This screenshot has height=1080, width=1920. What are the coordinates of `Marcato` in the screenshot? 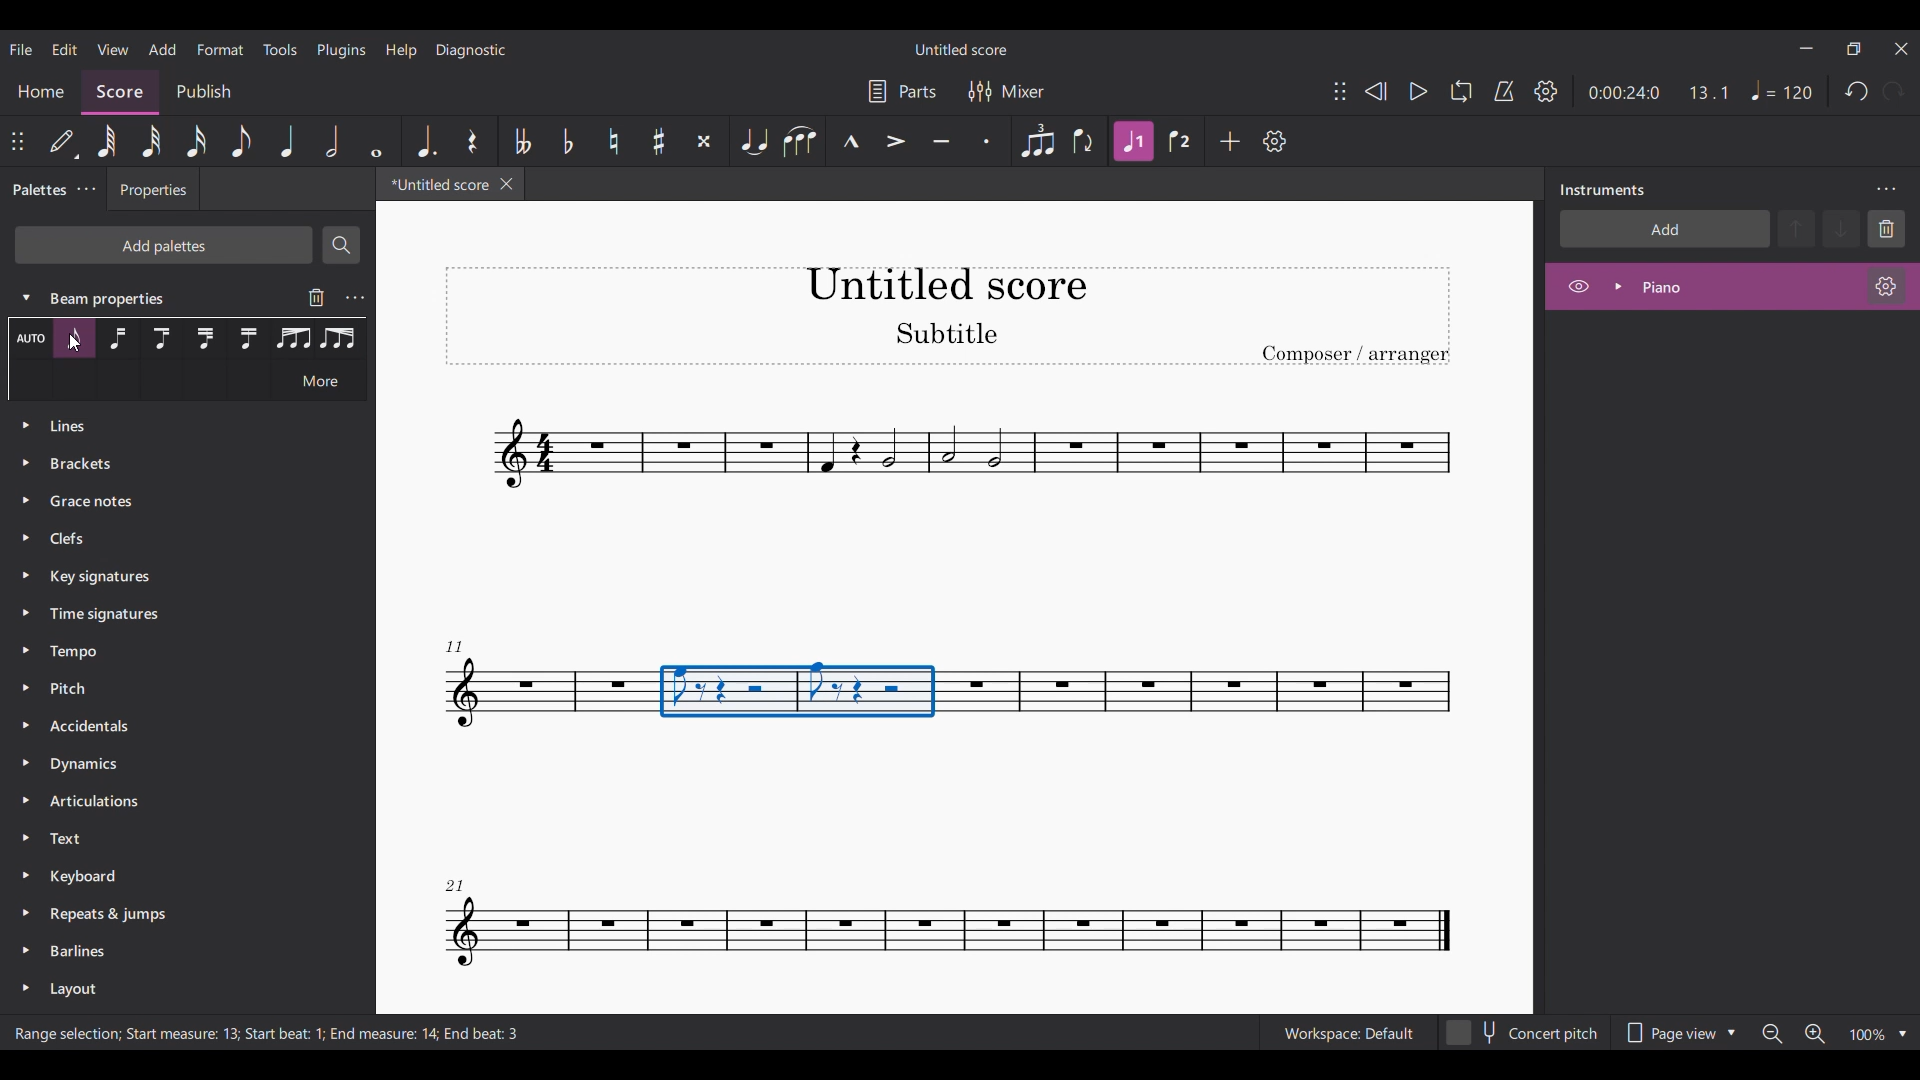 It's located at (851, 141).